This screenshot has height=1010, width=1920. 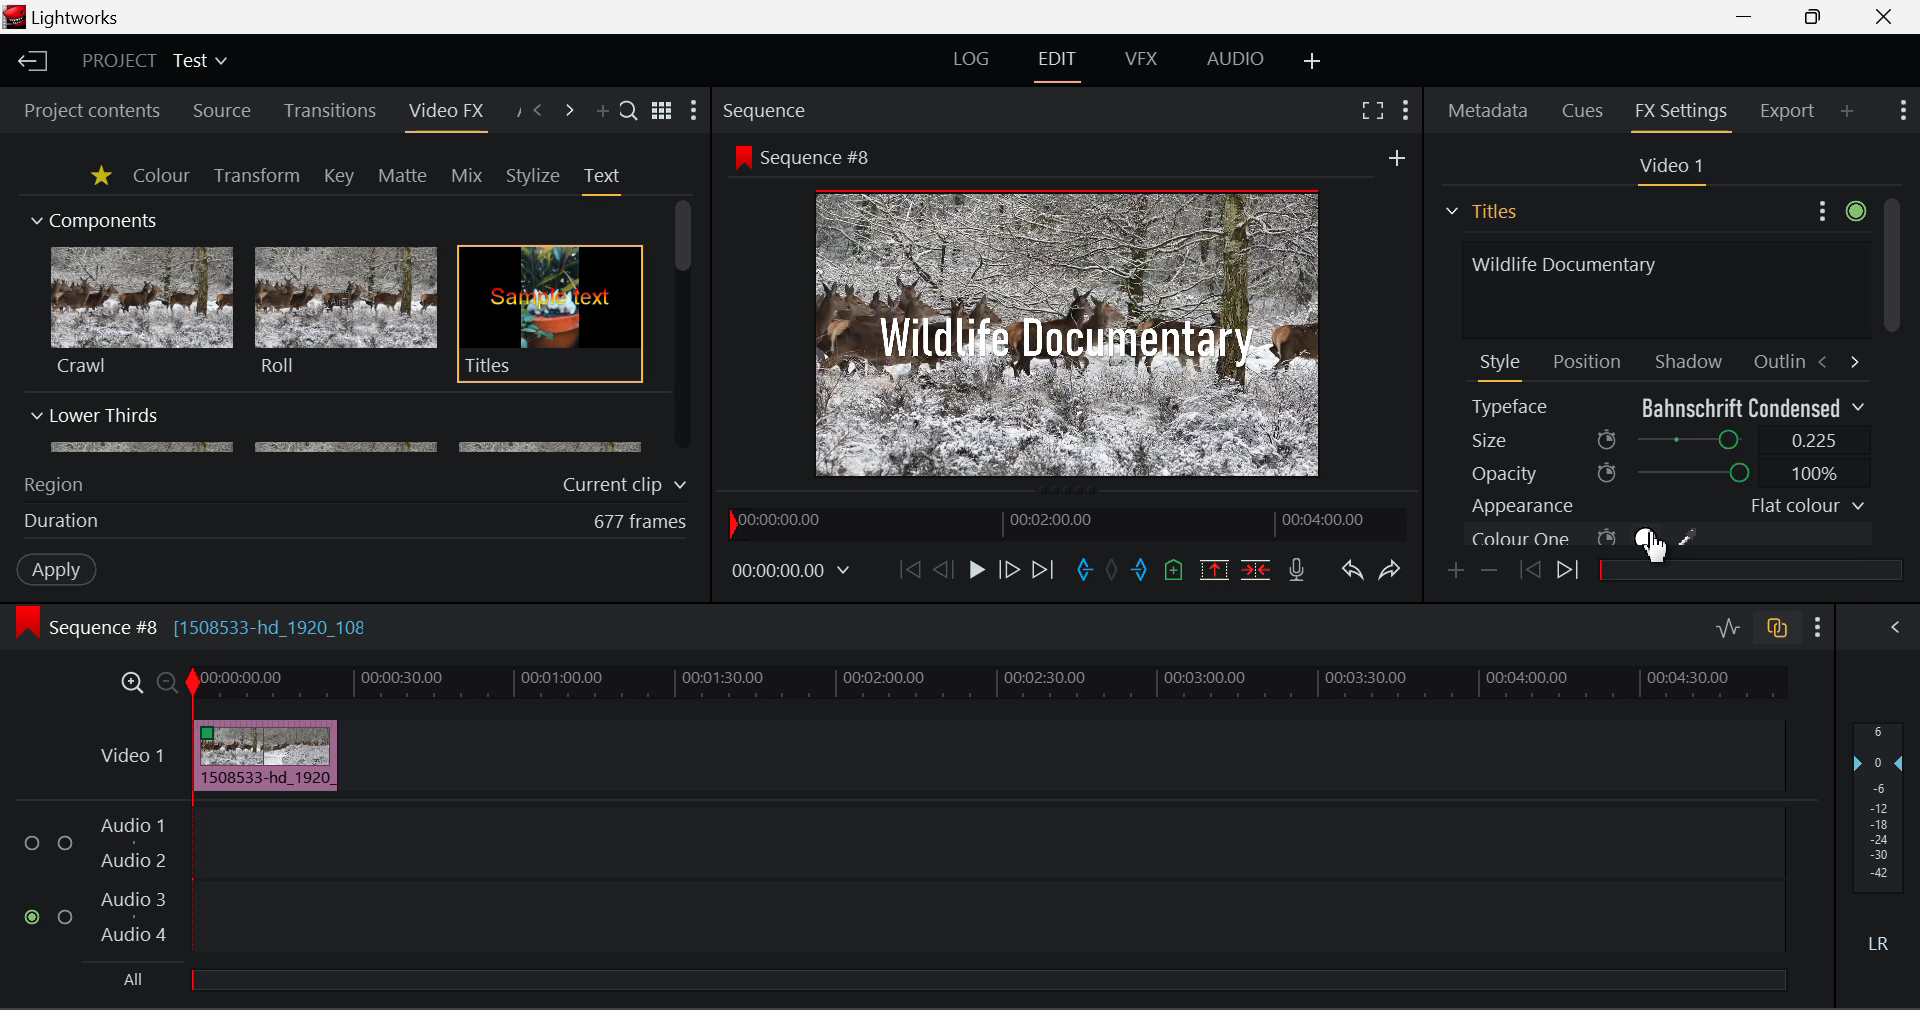 What do you see at coordinates (910, 571) in the screenshot?
I see `To Start` at bounding box center [910, 571].